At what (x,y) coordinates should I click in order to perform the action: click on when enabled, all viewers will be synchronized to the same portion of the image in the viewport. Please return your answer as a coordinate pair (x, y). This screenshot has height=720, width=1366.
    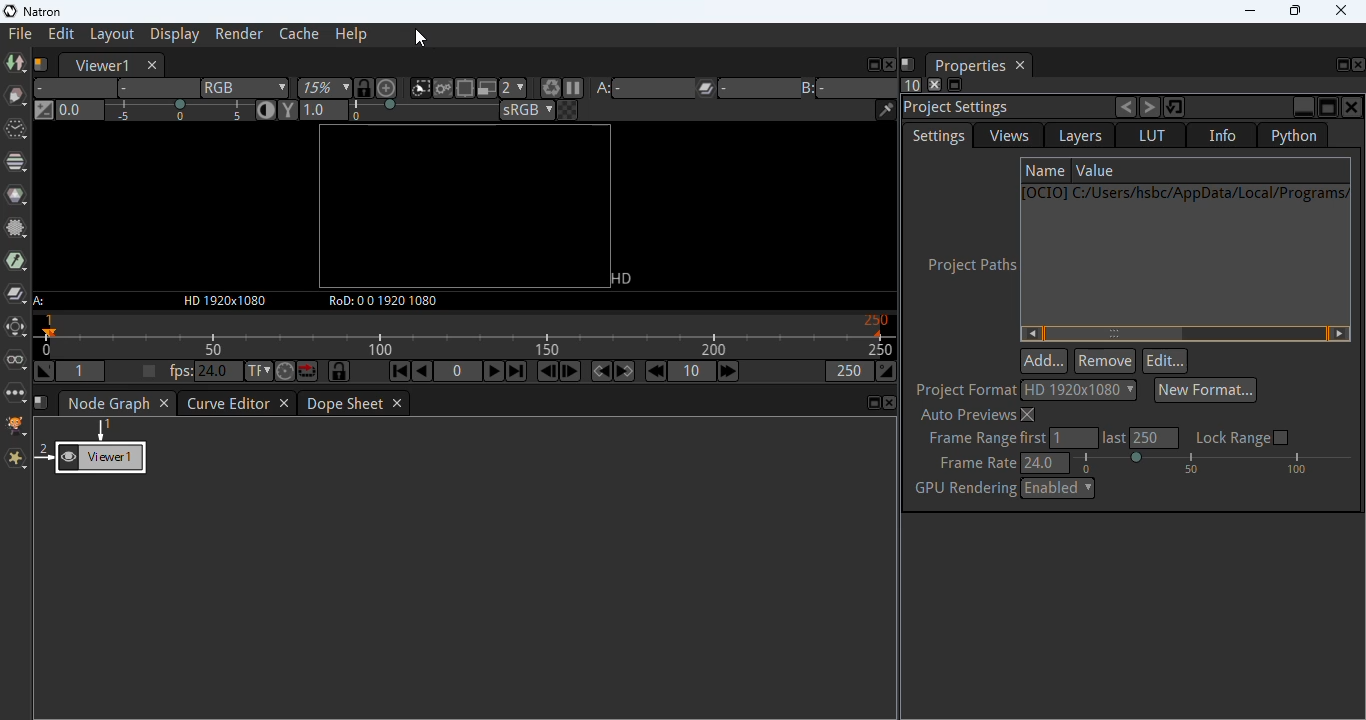
    Looking at the image, I should click on (363, 88).